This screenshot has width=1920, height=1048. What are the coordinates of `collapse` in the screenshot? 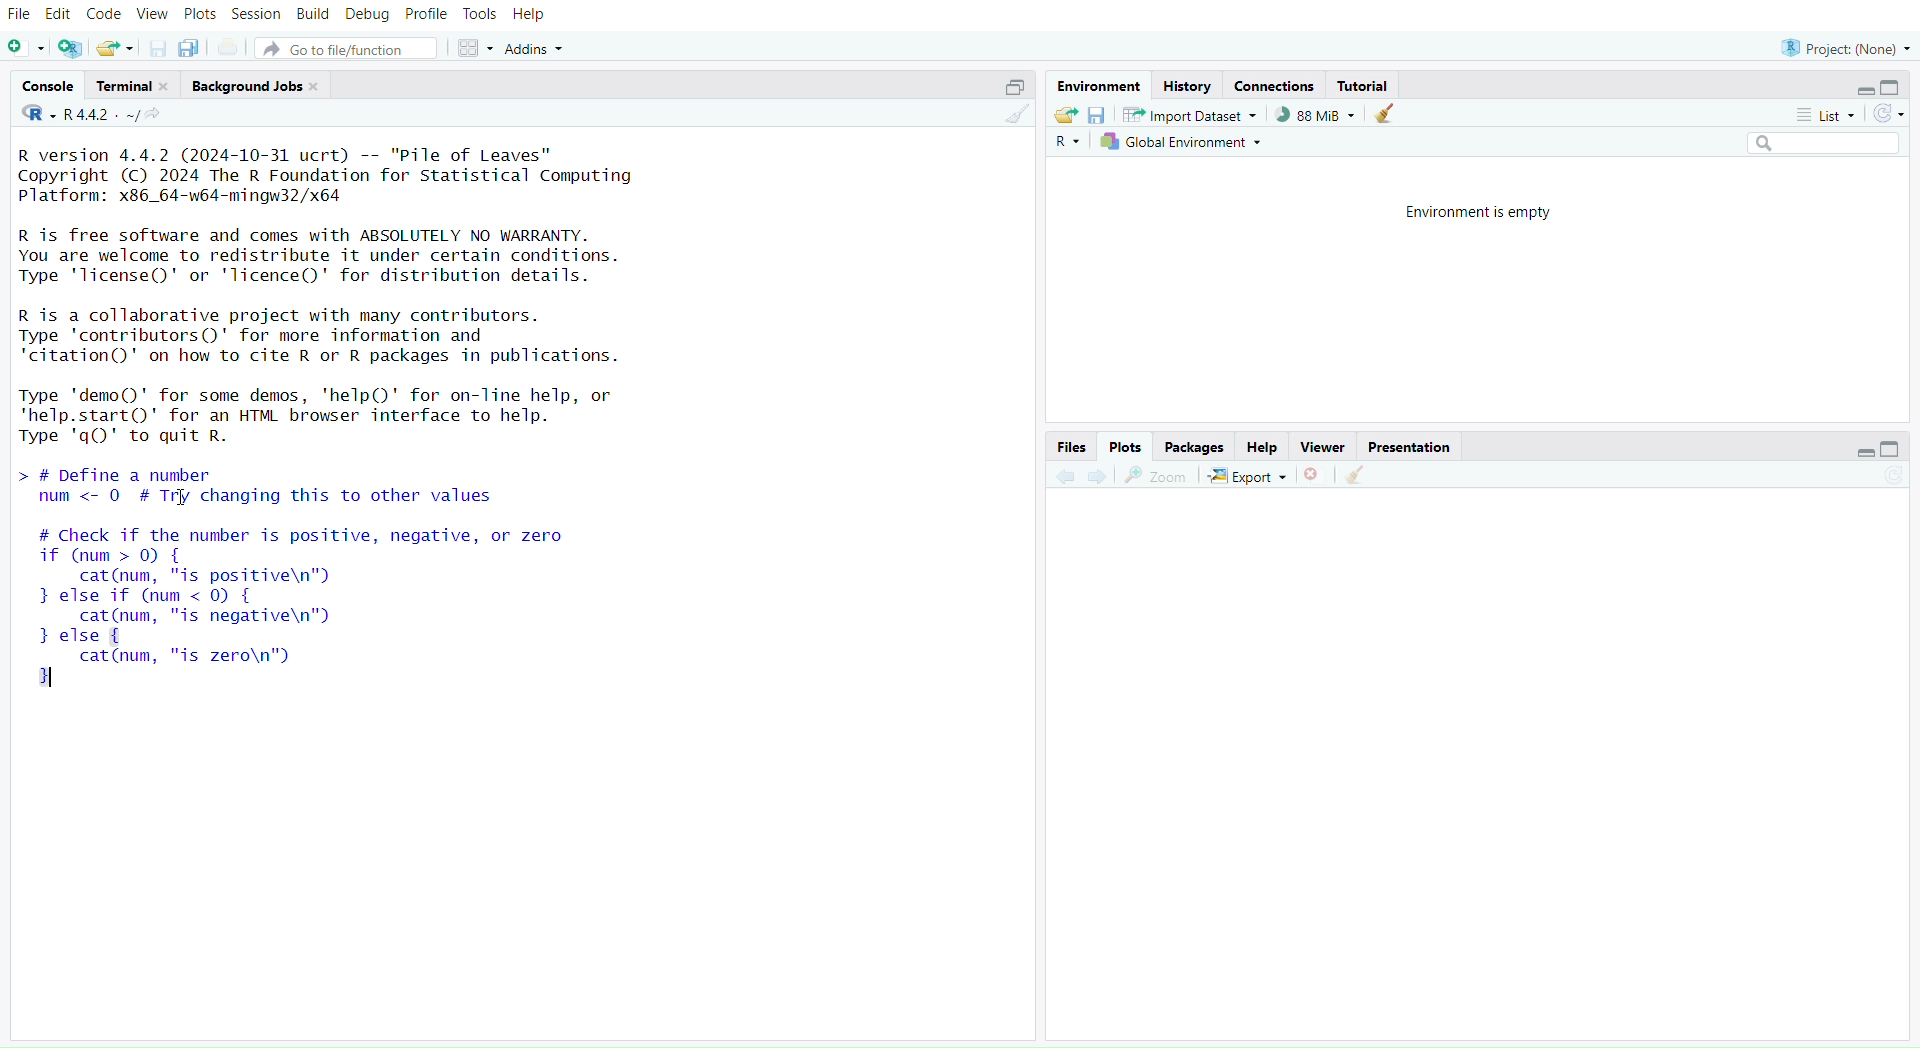 It's located at (1897, 450).